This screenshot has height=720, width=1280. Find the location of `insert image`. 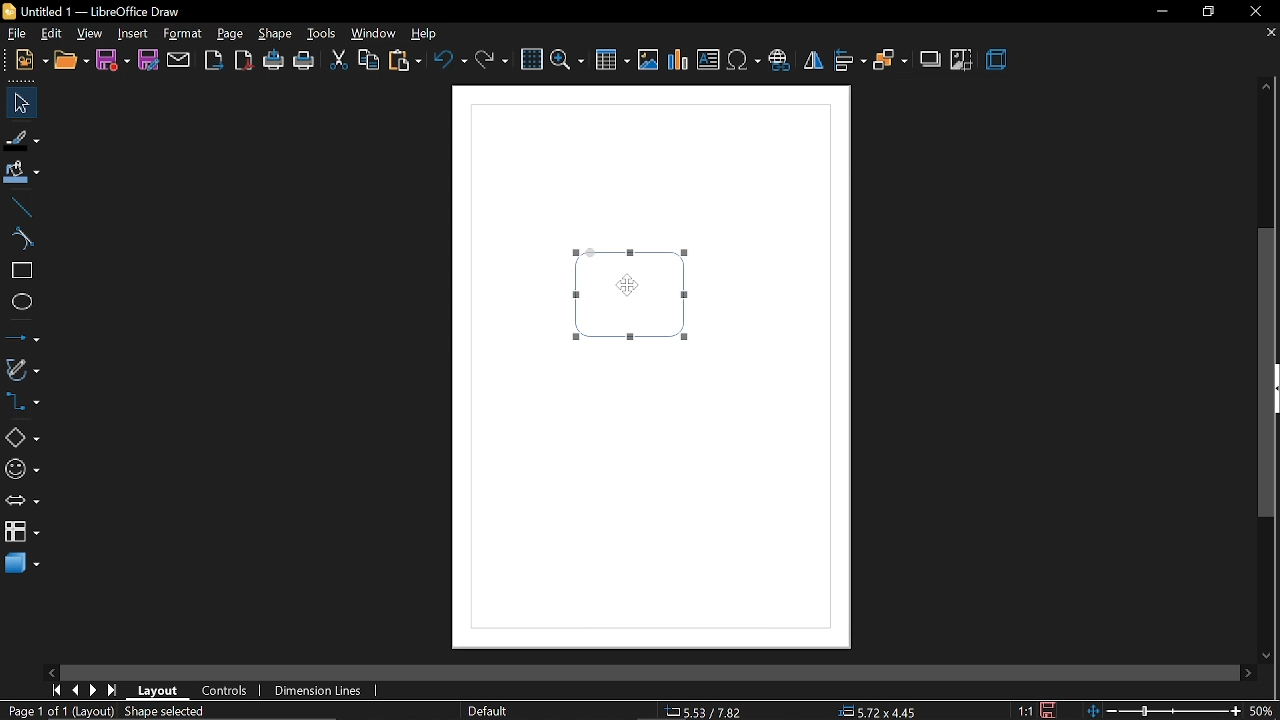

insert image is located at coordinates (649, 61).